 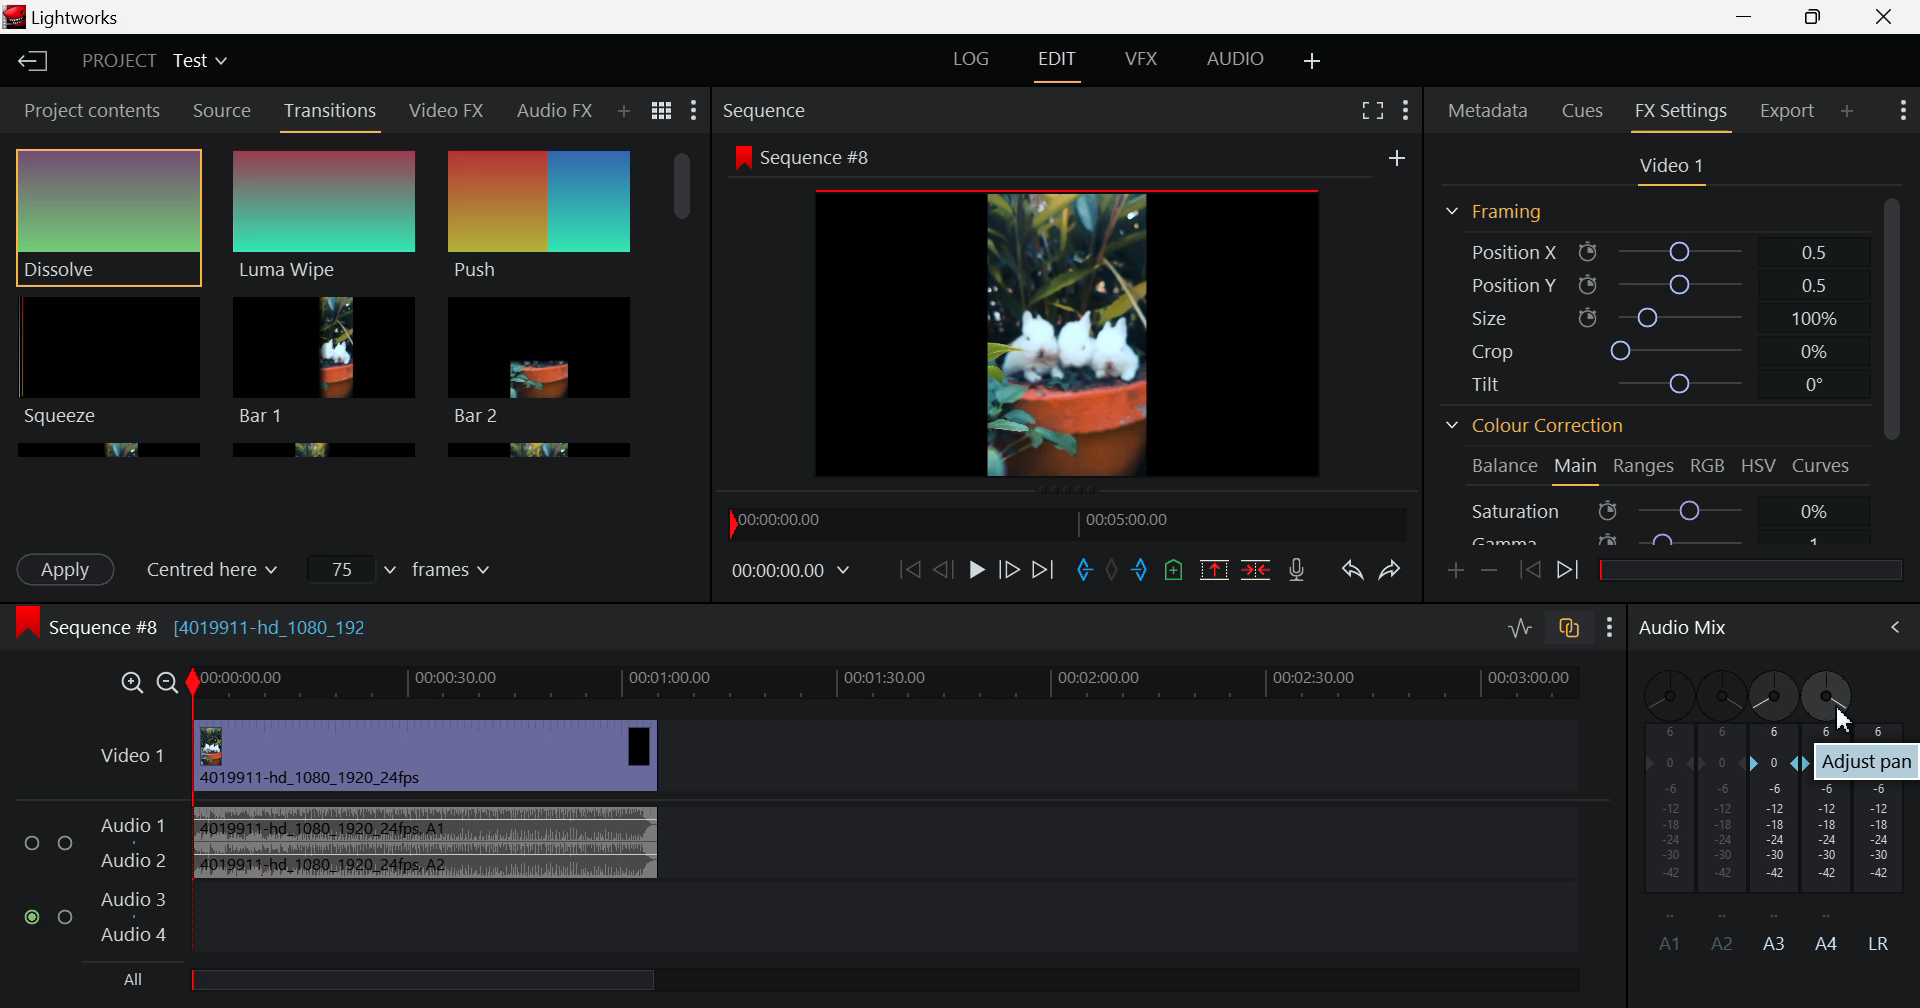 What do you see at coordinates (68, 569) in the screenshot?
I see `Apply` at bounding box center [68, 569].